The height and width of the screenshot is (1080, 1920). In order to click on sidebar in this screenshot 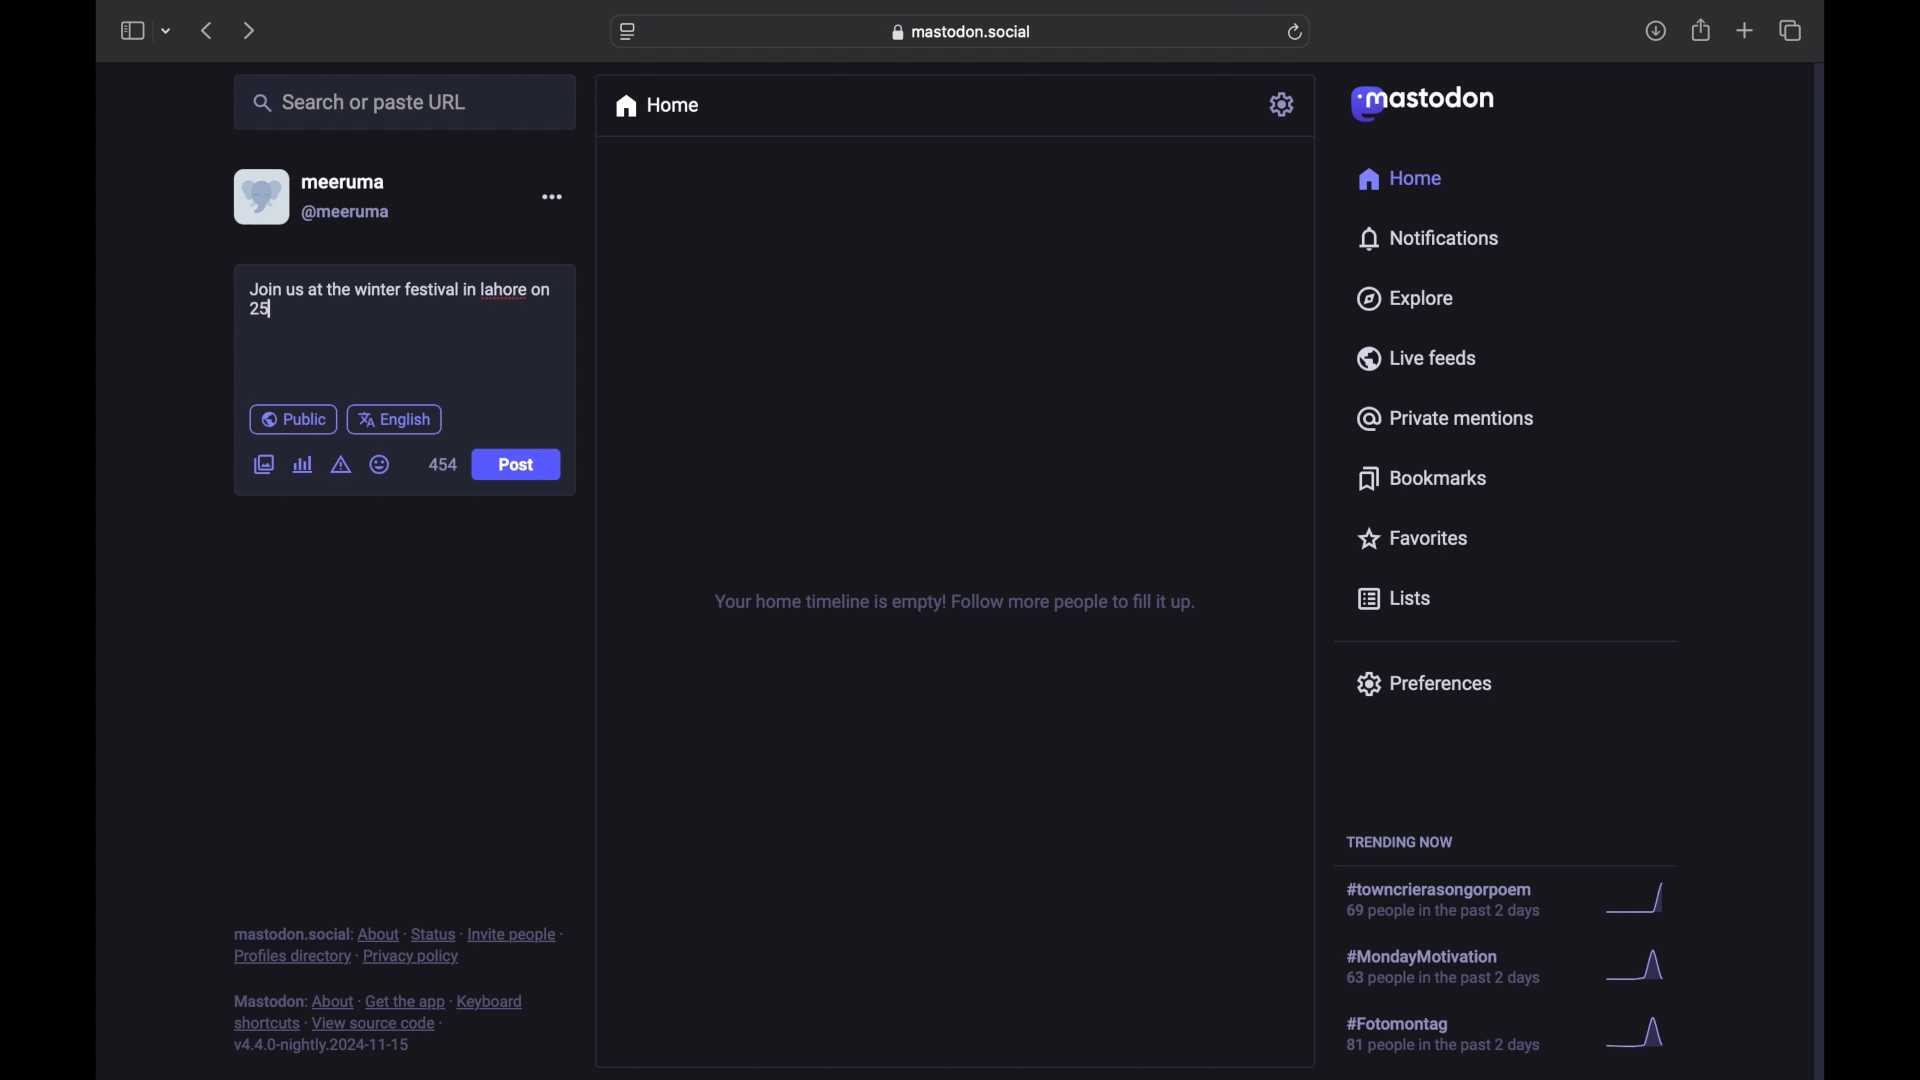, I will do `click(131, 30)`.